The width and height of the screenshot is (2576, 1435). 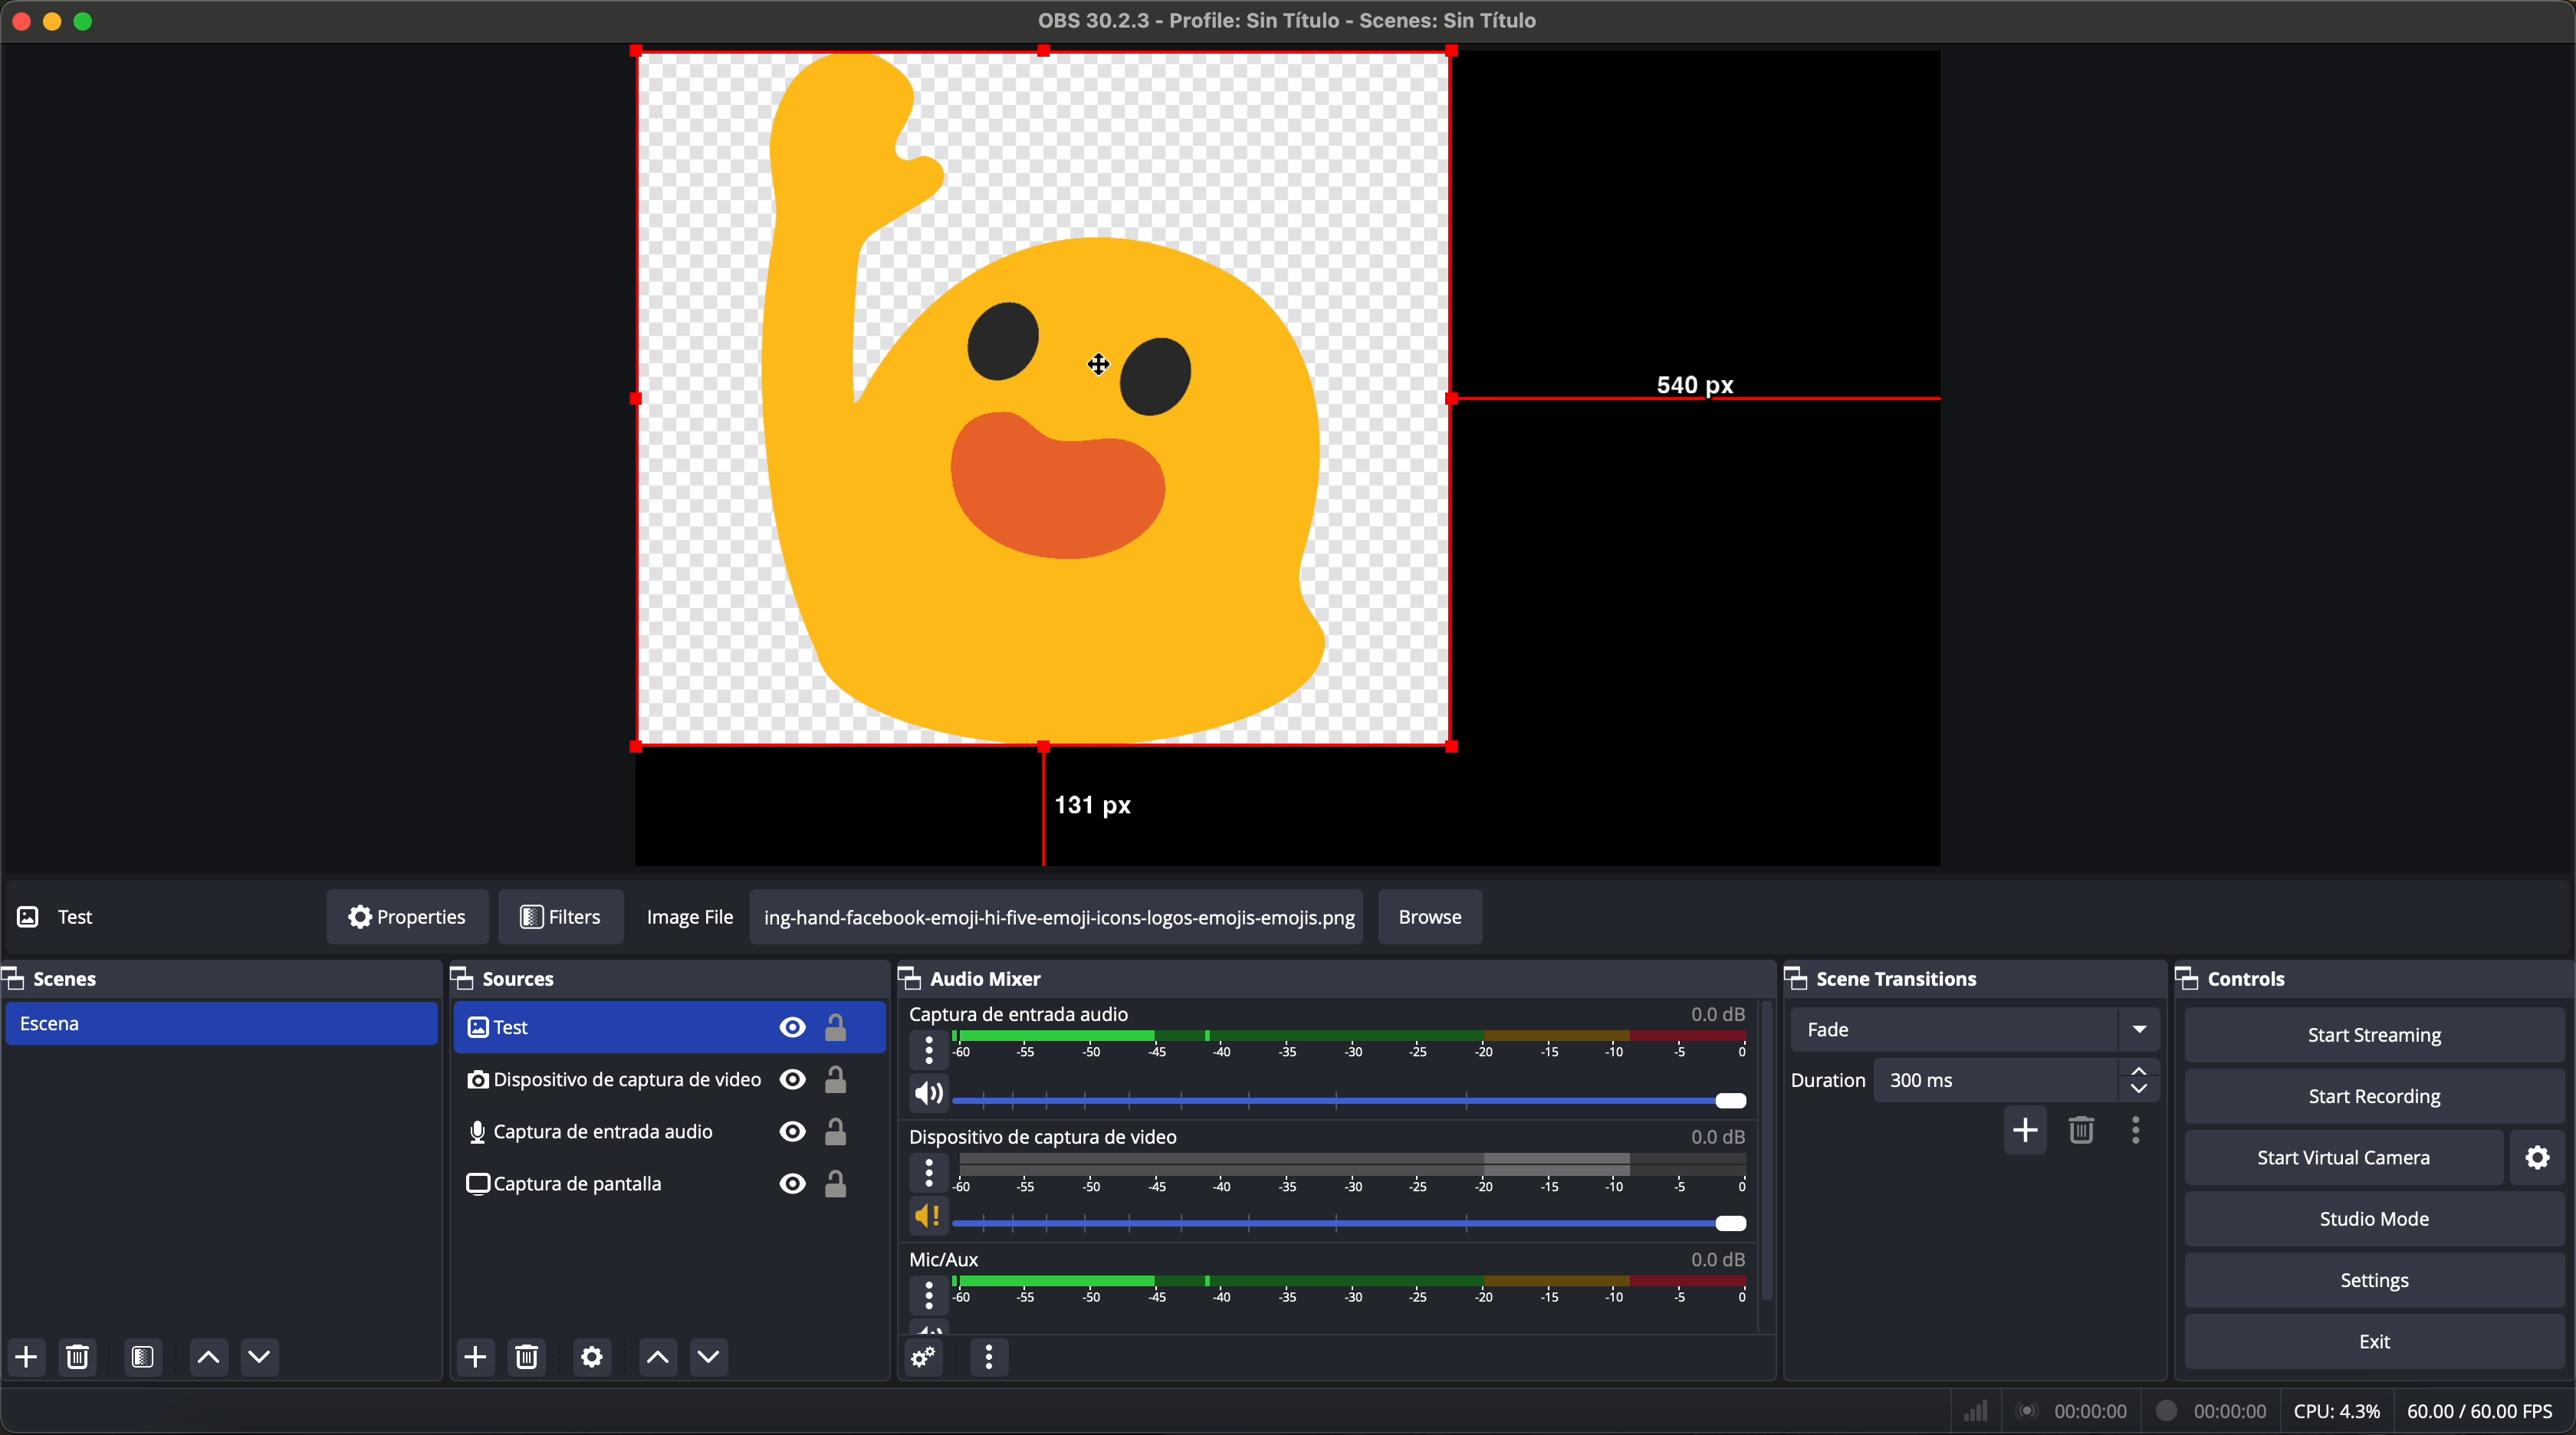 I want to click on transition properties, so click(x=2141, y=1133).